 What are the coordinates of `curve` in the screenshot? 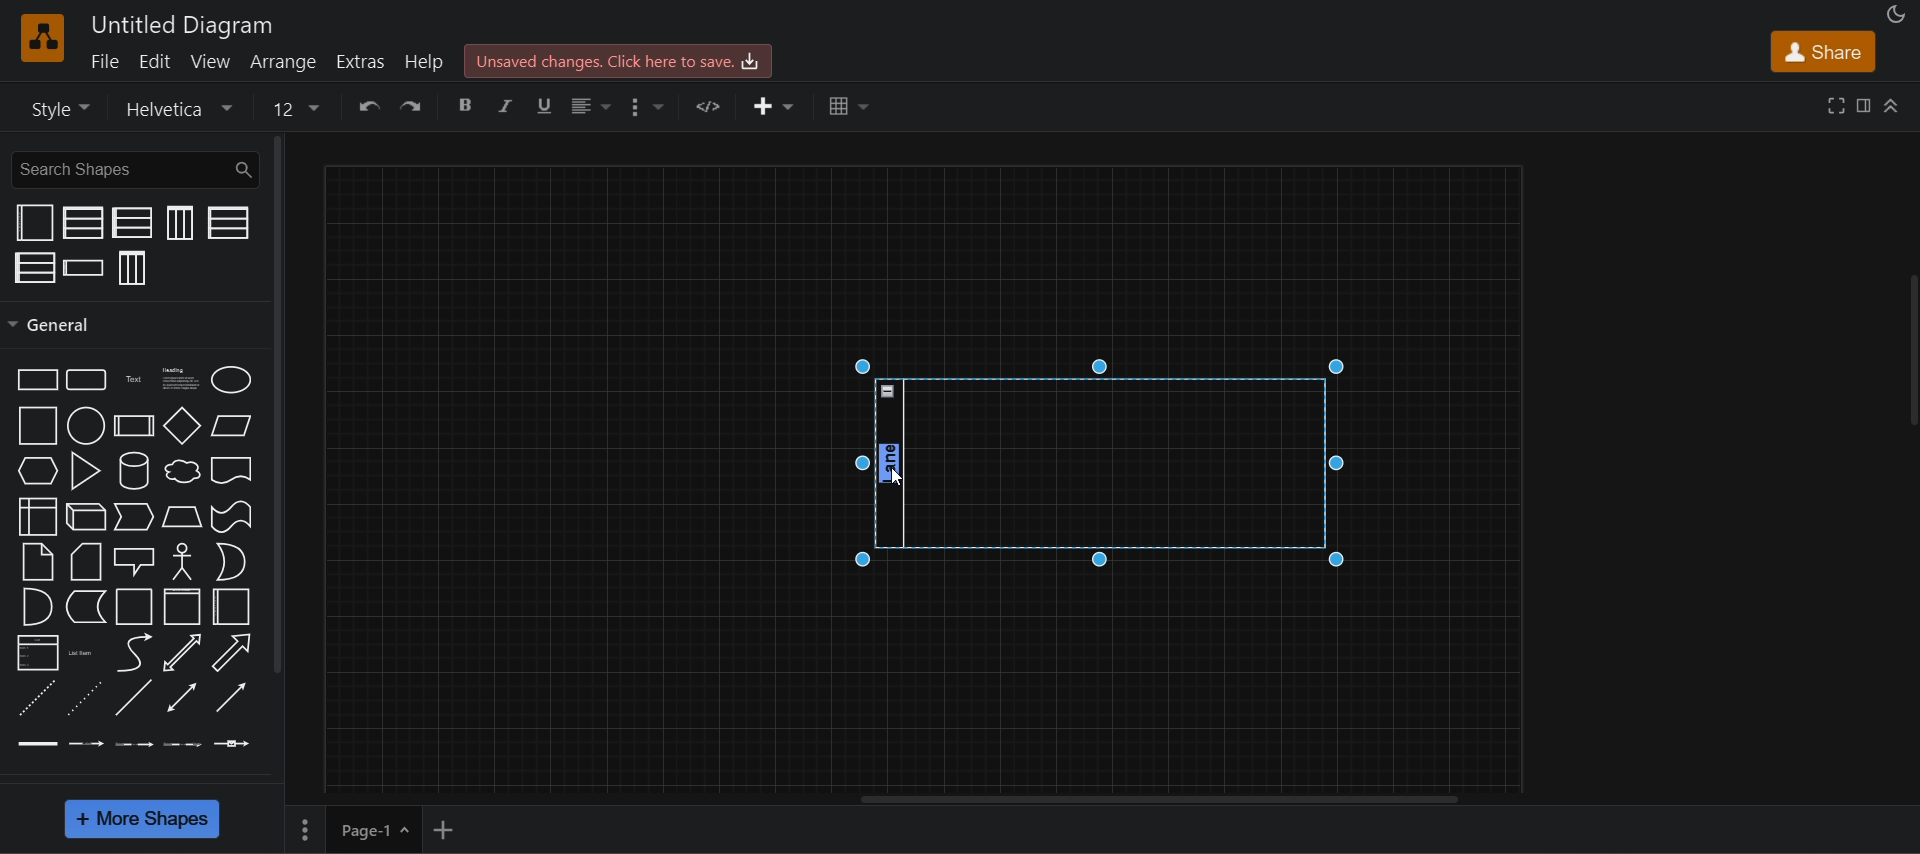 It's located at (130, 652).